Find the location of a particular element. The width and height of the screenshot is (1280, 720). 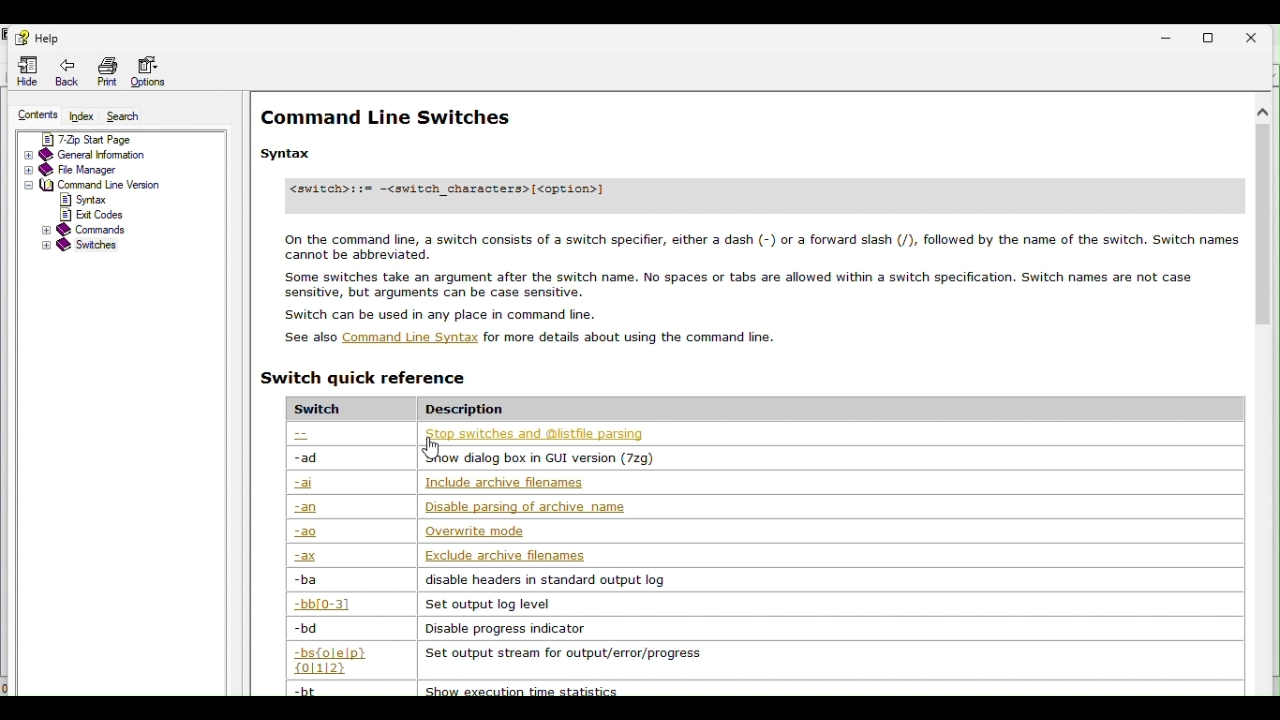

-ax is located at coordinates (309, 554).